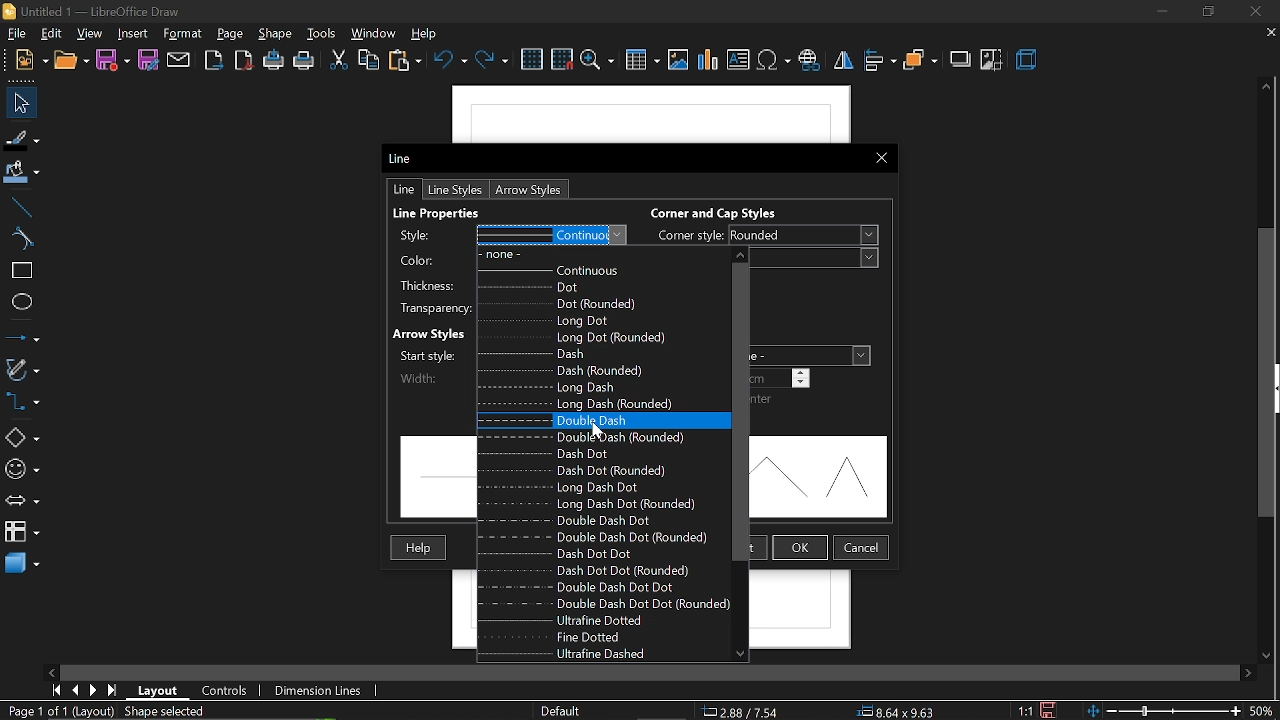 The image size is (1280, 720). I want to click on Long dash dot, so click(603, 488).